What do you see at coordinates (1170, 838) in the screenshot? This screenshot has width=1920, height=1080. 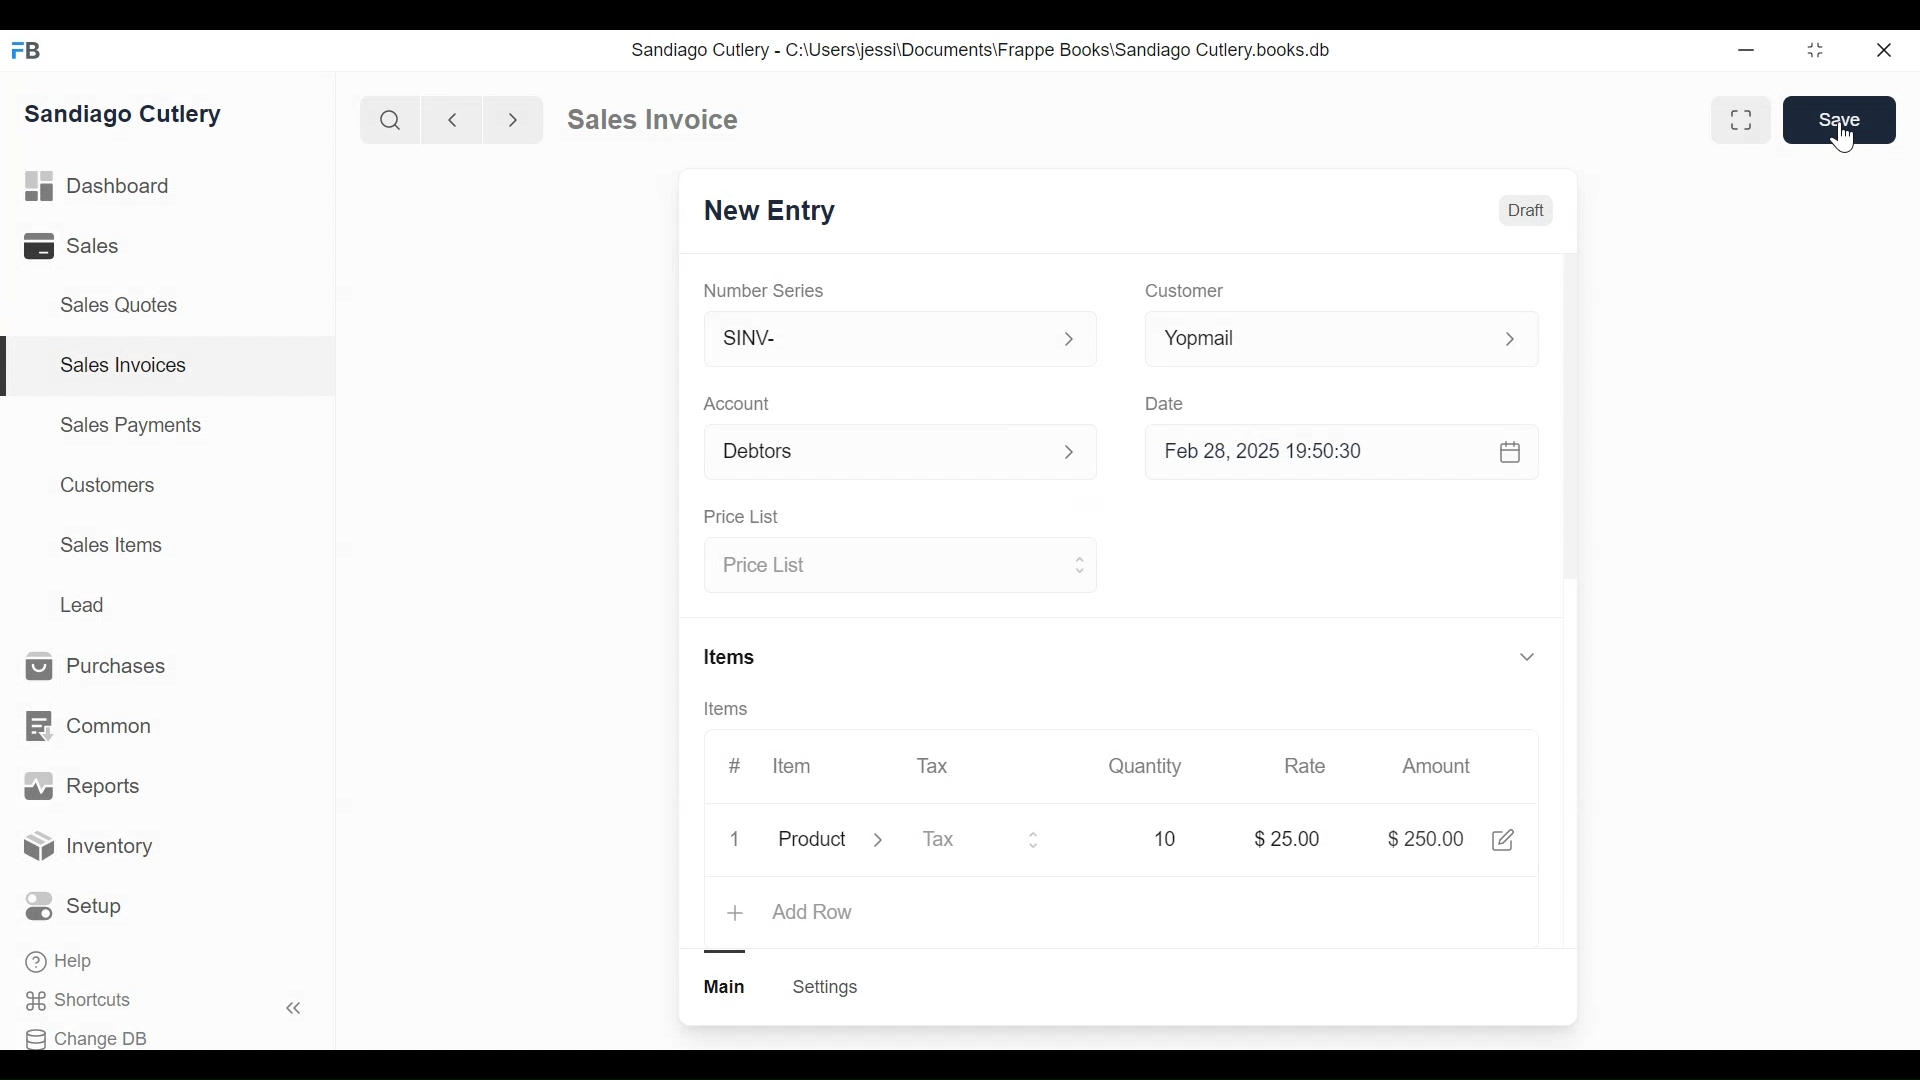 I see `10` at bounding box center [1170, 838].